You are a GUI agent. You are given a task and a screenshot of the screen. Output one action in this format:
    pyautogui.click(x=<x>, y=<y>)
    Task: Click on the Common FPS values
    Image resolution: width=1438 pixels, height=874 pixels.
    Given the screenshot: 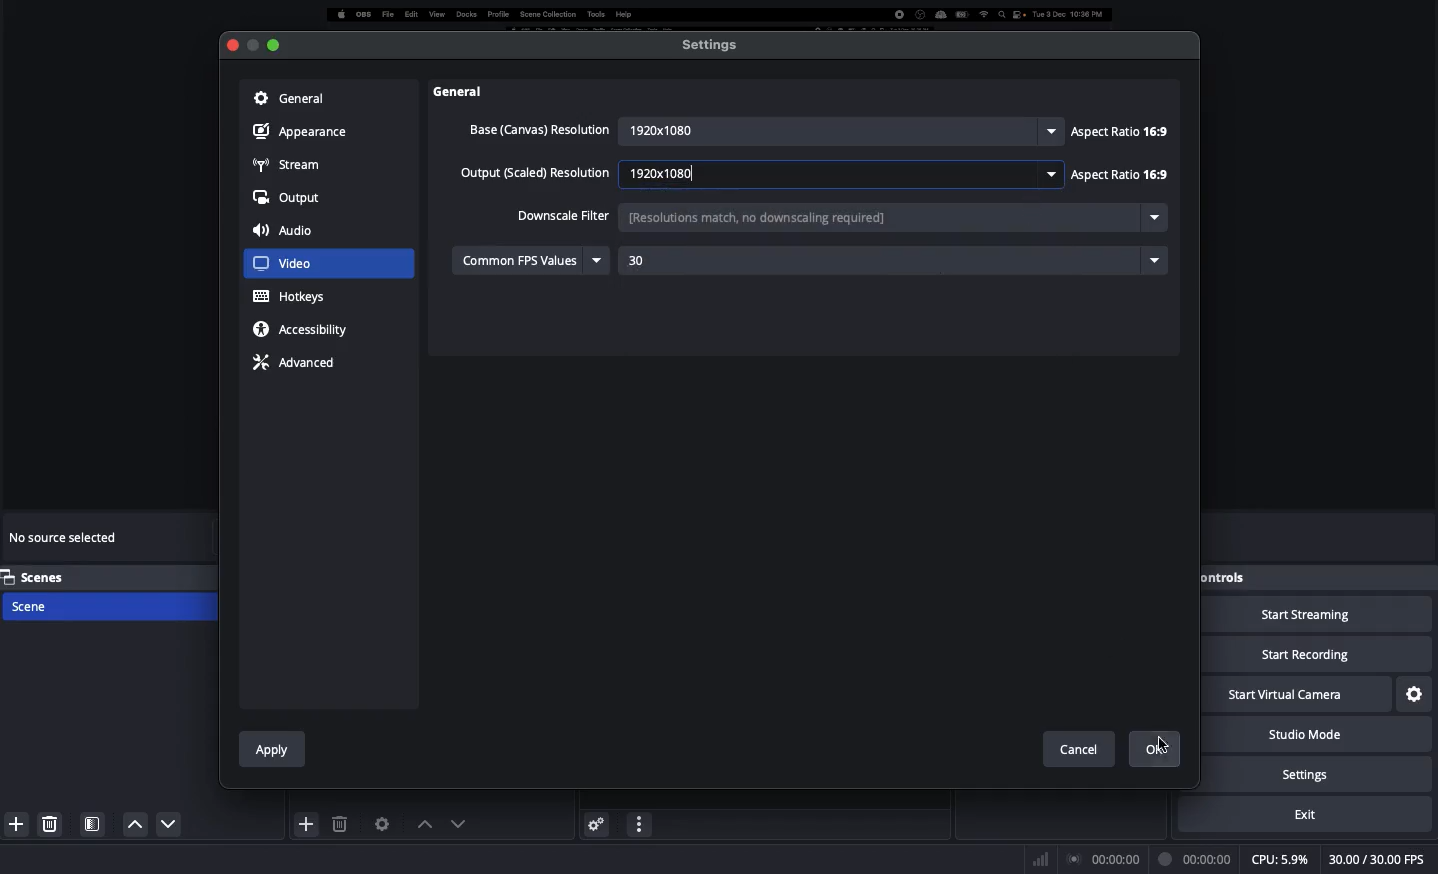 What is the action you would take?
    pyautogui.click(x=533, y=259)
    